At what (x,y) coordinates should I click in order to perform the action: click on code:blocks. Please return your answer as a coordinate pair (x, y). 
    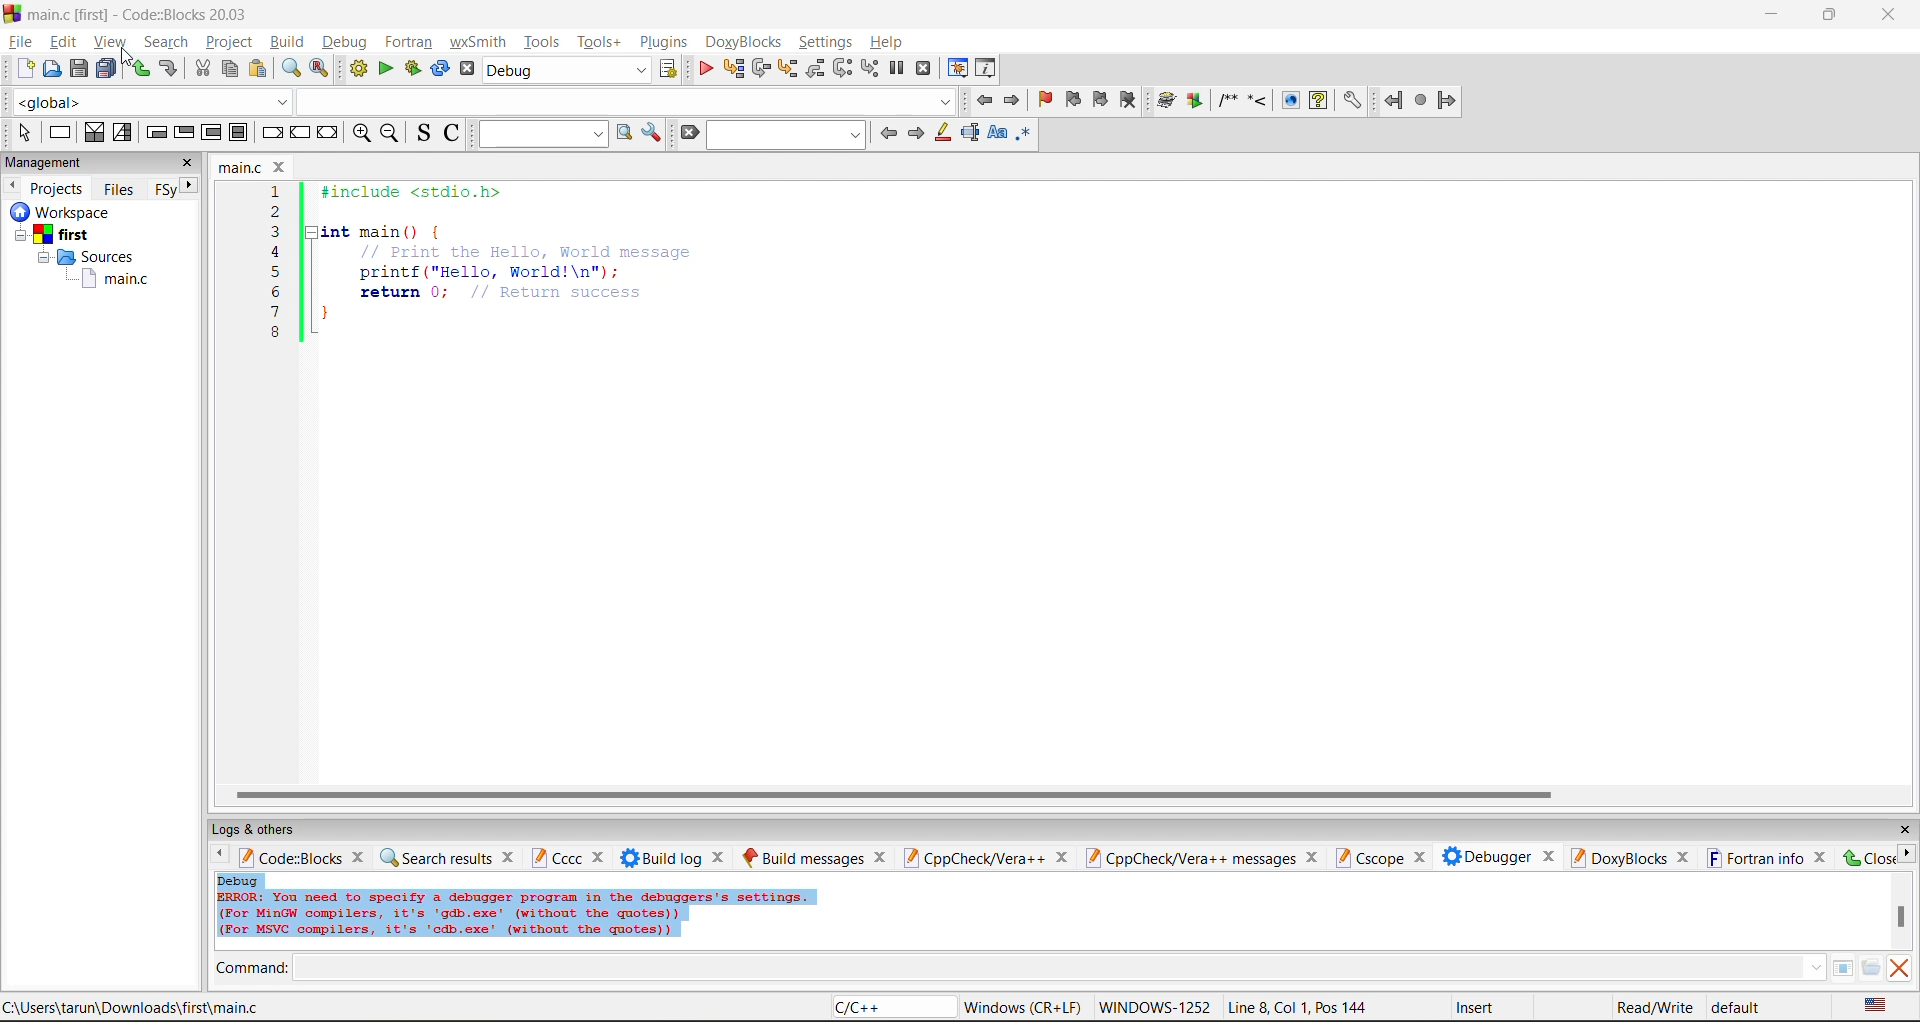
    Looking at the image, I should click on (302, 857).